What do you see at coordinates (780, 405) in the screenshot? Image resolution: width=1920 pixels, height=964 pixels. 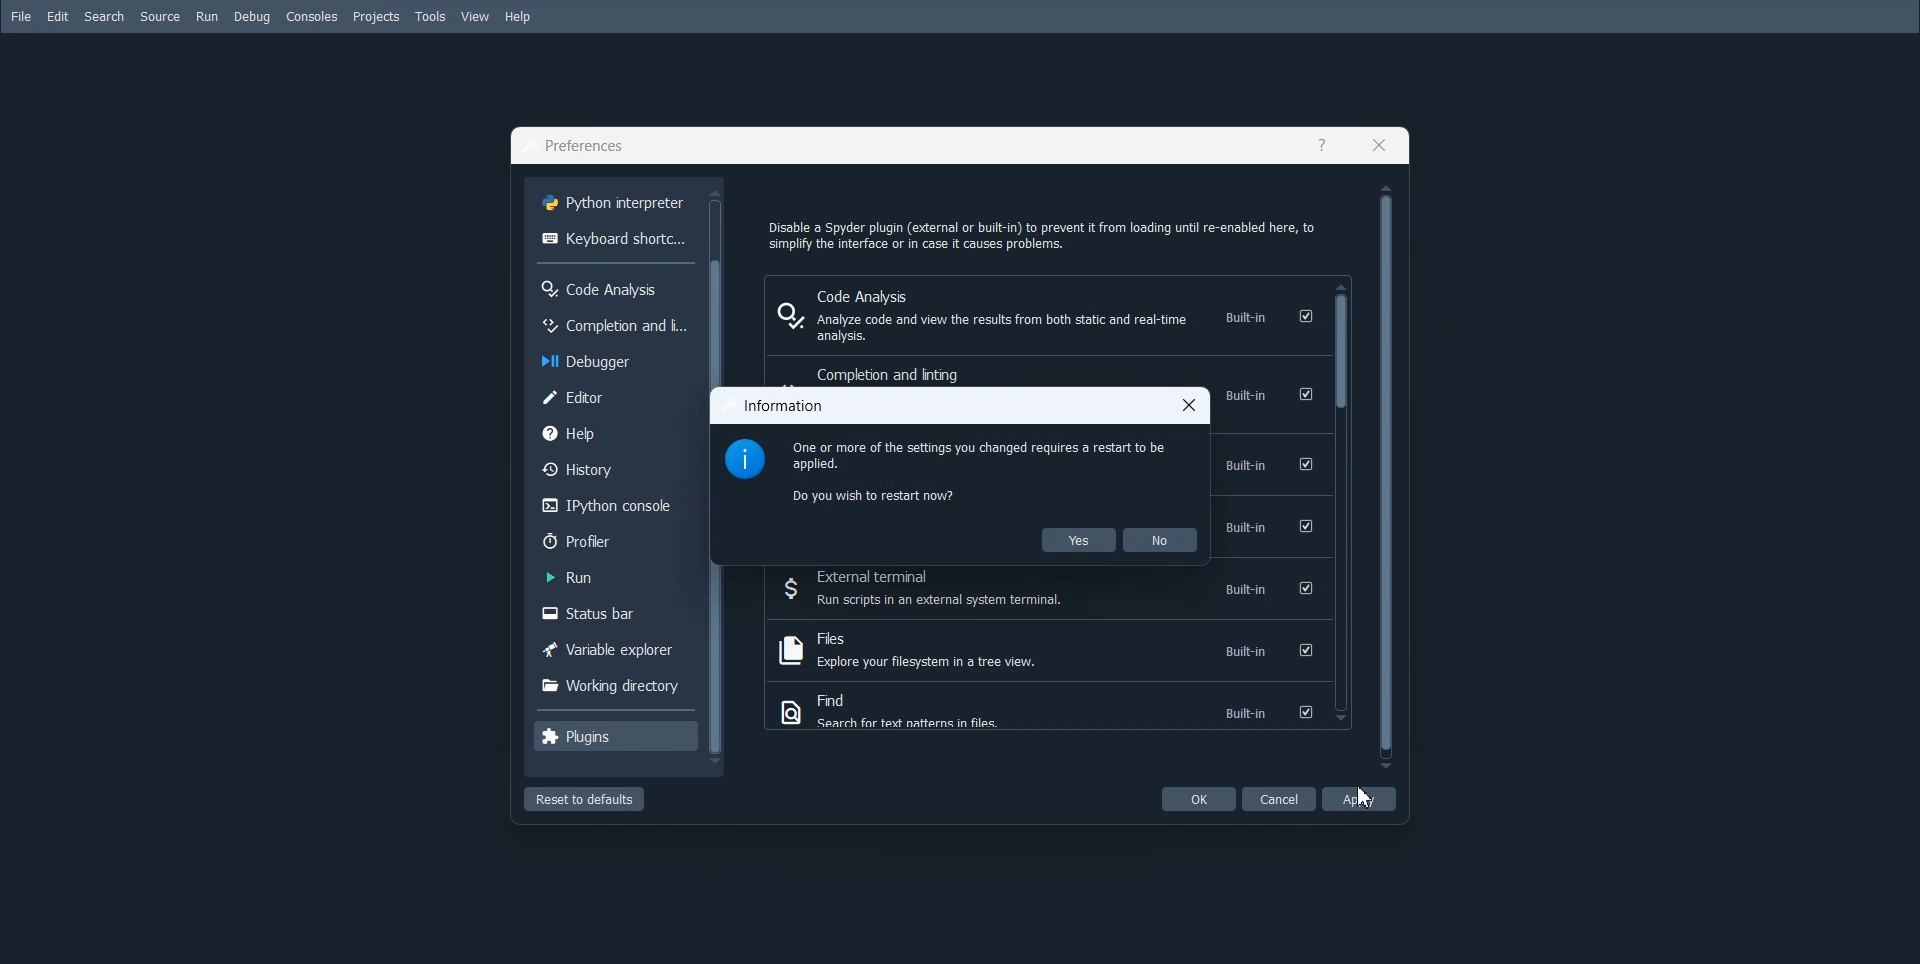 I see `Text` at bounding box center [780, 405].